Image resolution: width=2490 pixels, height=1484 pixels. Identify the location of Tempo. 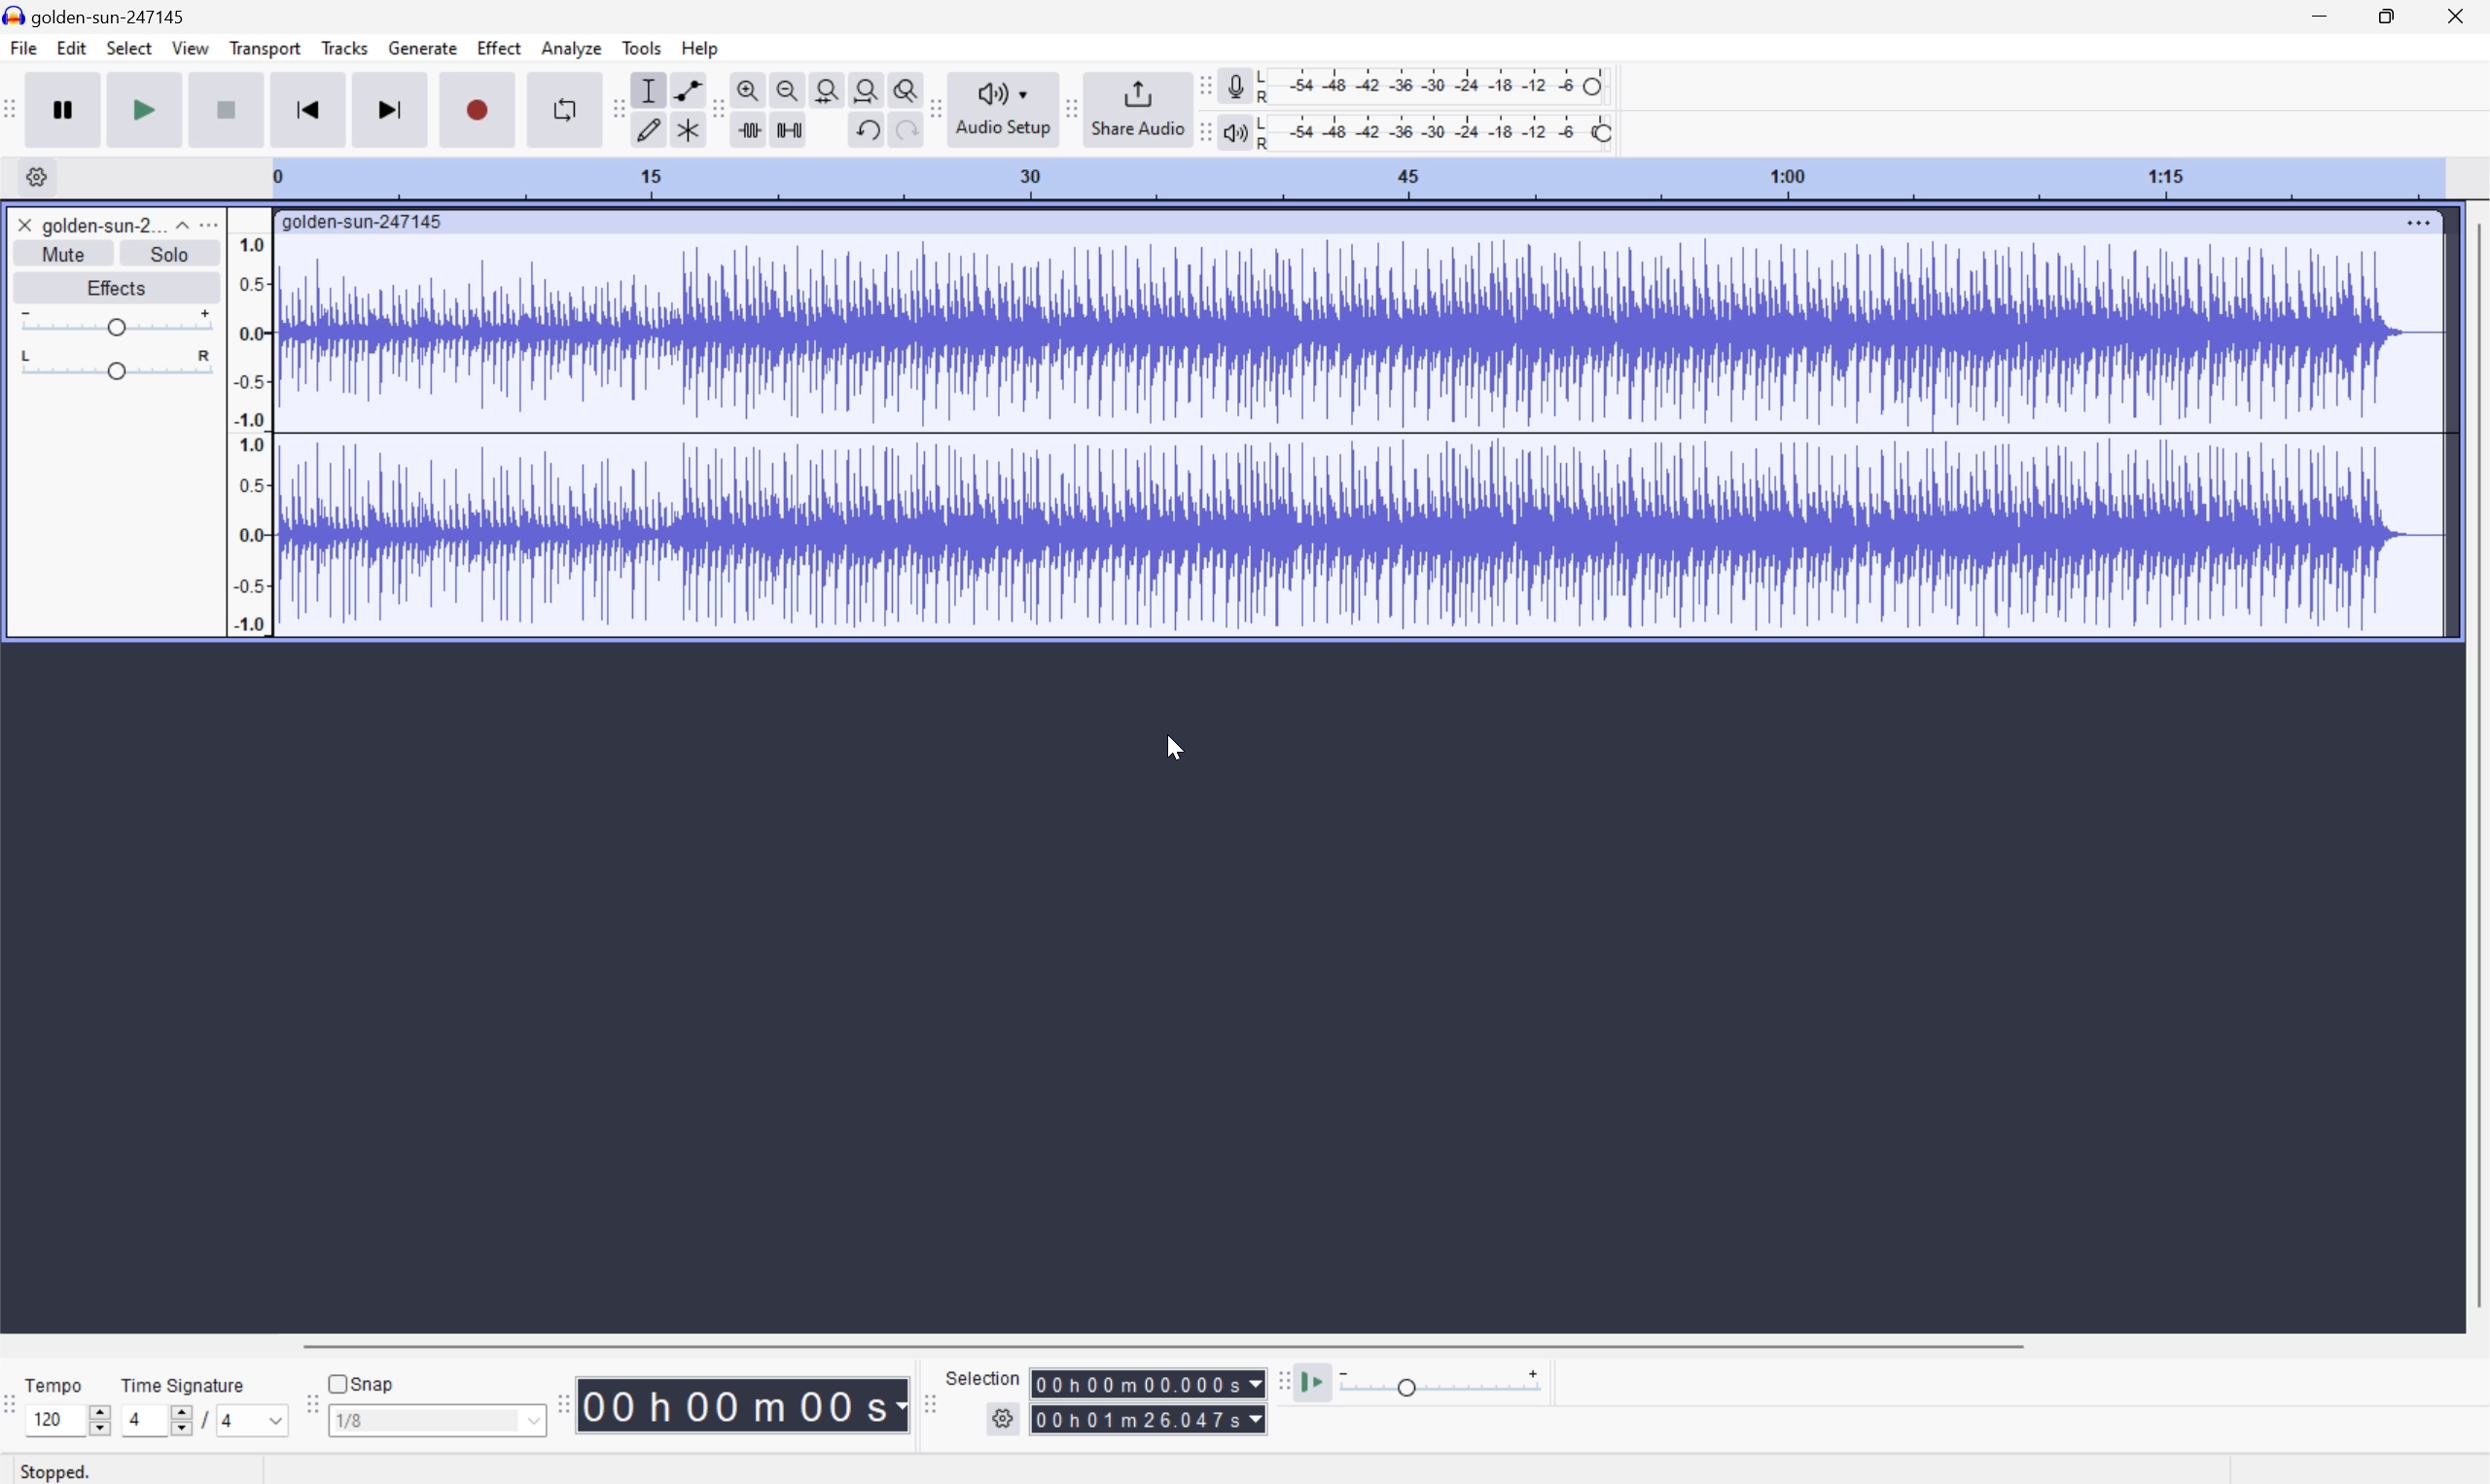
(55, 1383).